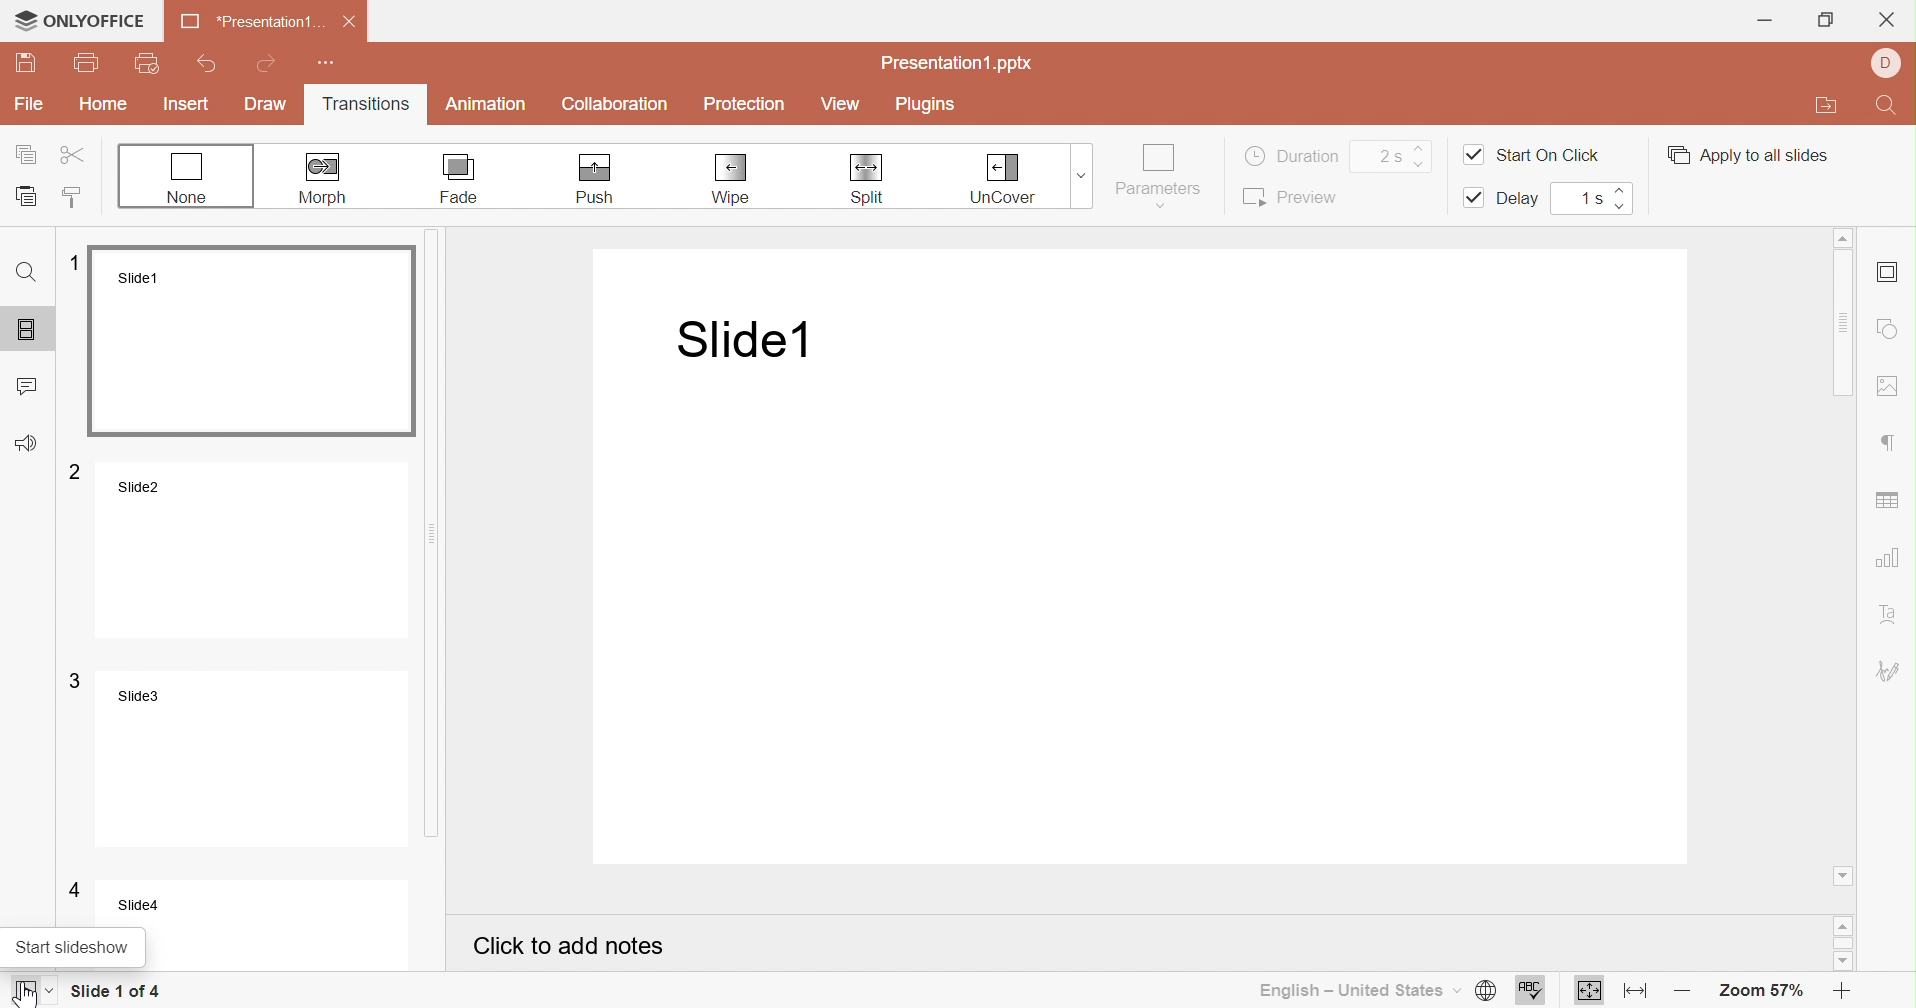 The image size is (1916, 1008). What do you see at coordinates (118, 990) in the screenshot?
I see `Slide 1 of 4` at bounding box center [118, 990].